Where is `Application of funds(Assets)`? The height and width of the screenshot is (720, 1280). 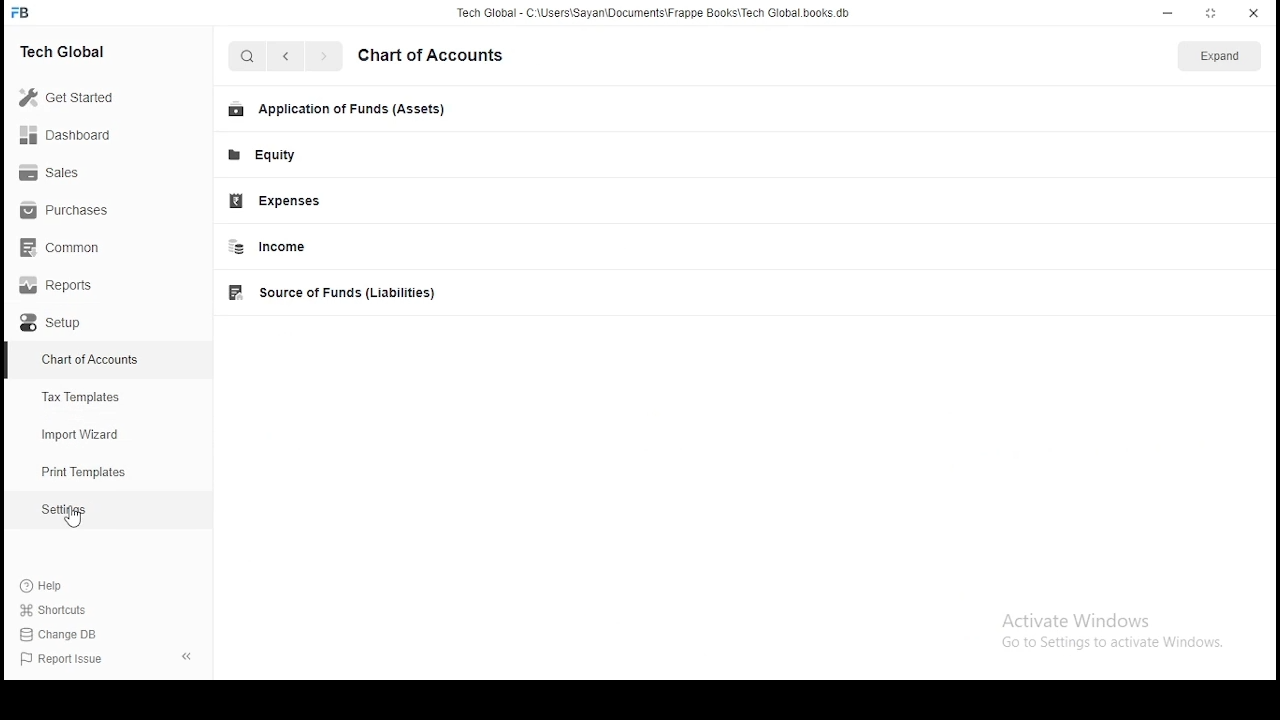
Application of funds(Assets) is located at coordinates (347, 113).